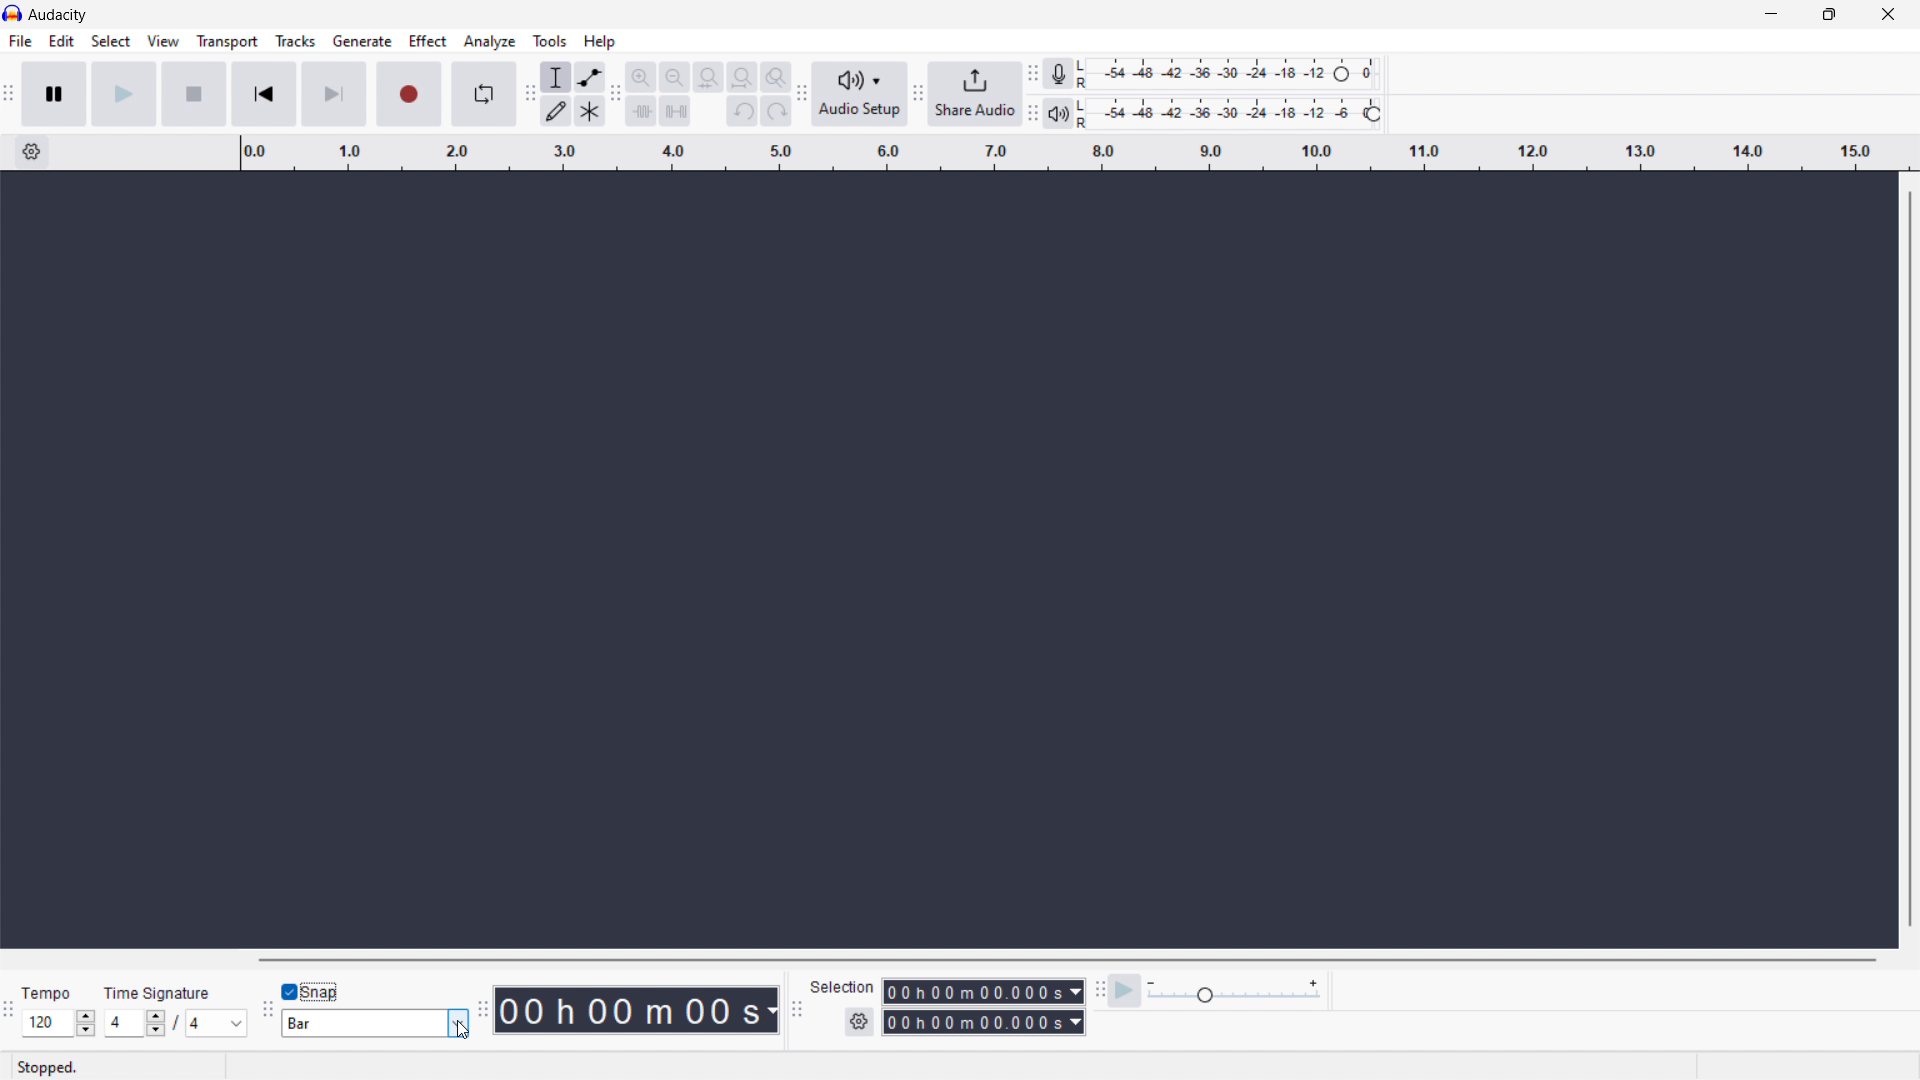 This screenshot has width=1920, height=1080. Describe the element at coordinates (315, 992) in the screenshot. I see `toggle snap` at that location.